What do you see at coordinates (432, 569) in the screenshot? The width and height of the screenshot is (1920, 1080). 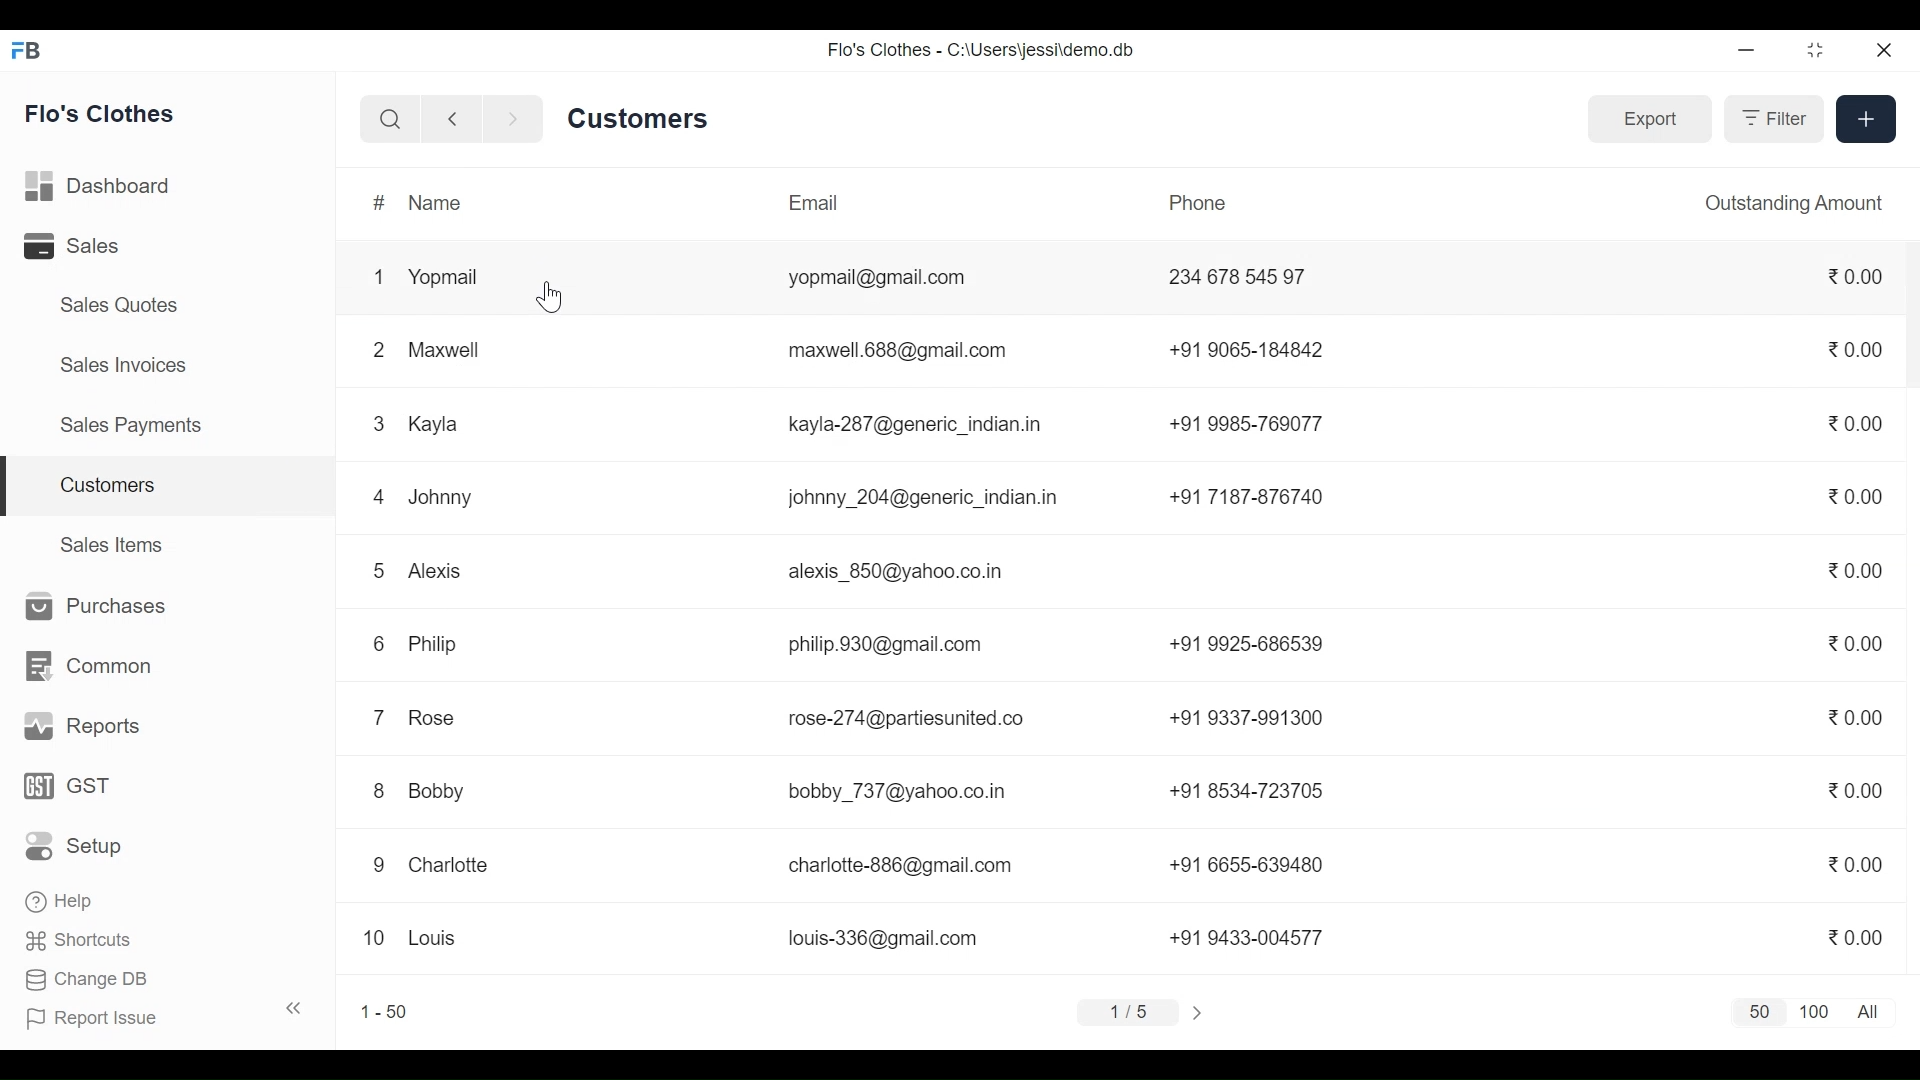 I see `Alexis` at bounding box center [432, 569].